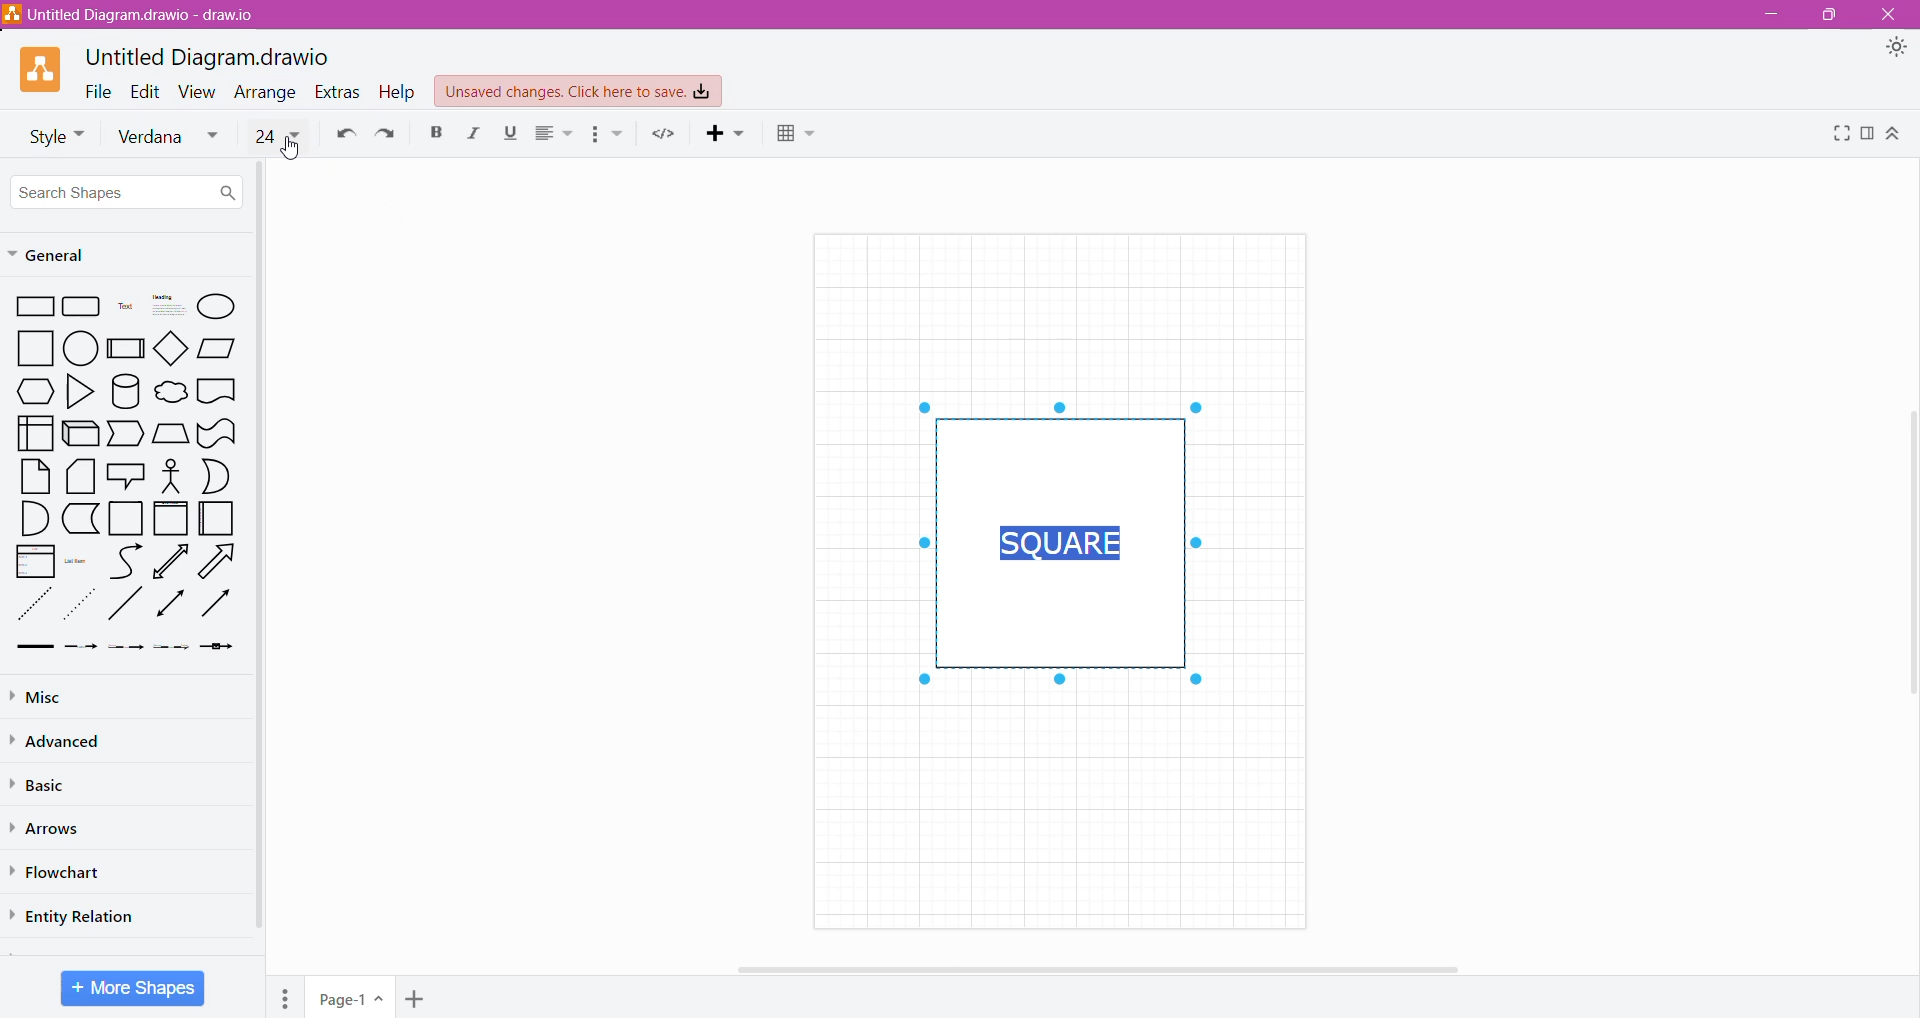 The height and width of the screenshot is (1018, 1920). Describe the element at coordinates (718, 137) in the screenshot. I see `Insert` at that location.